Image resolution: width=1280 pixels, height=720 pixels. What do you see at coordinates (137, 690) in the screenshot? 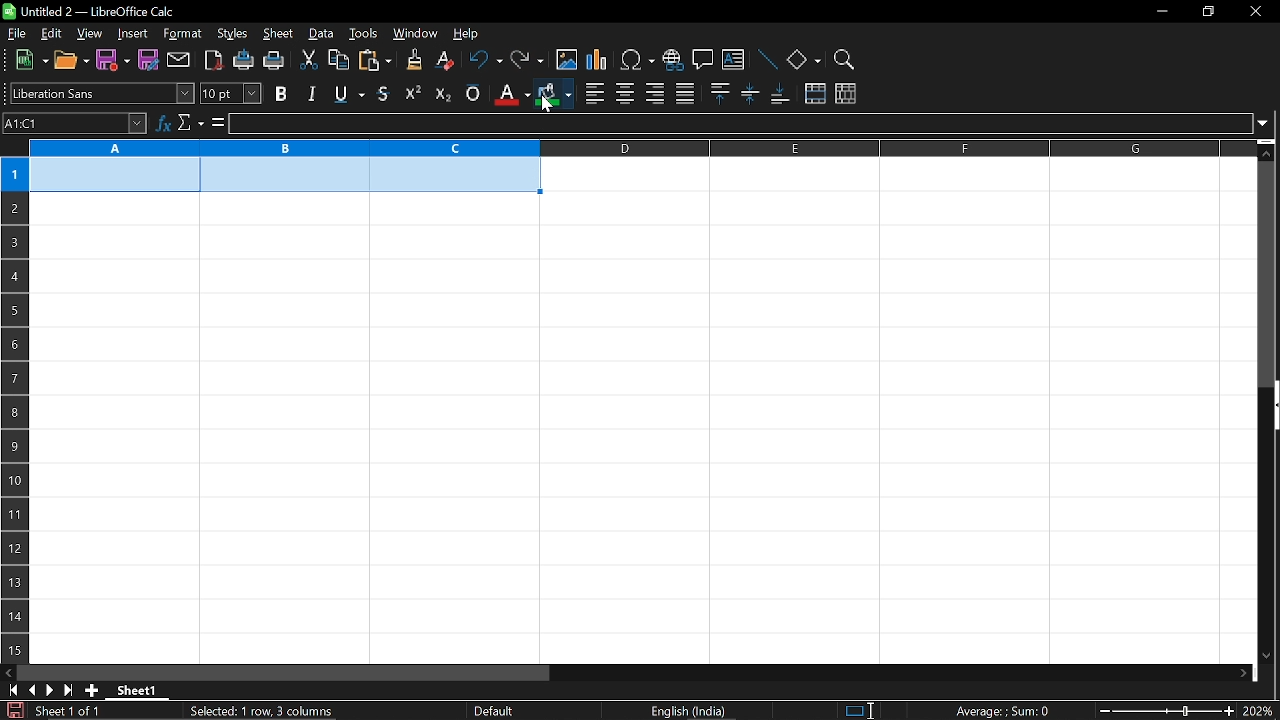
I see `Sheet 1` at bounding box center [137, 690].